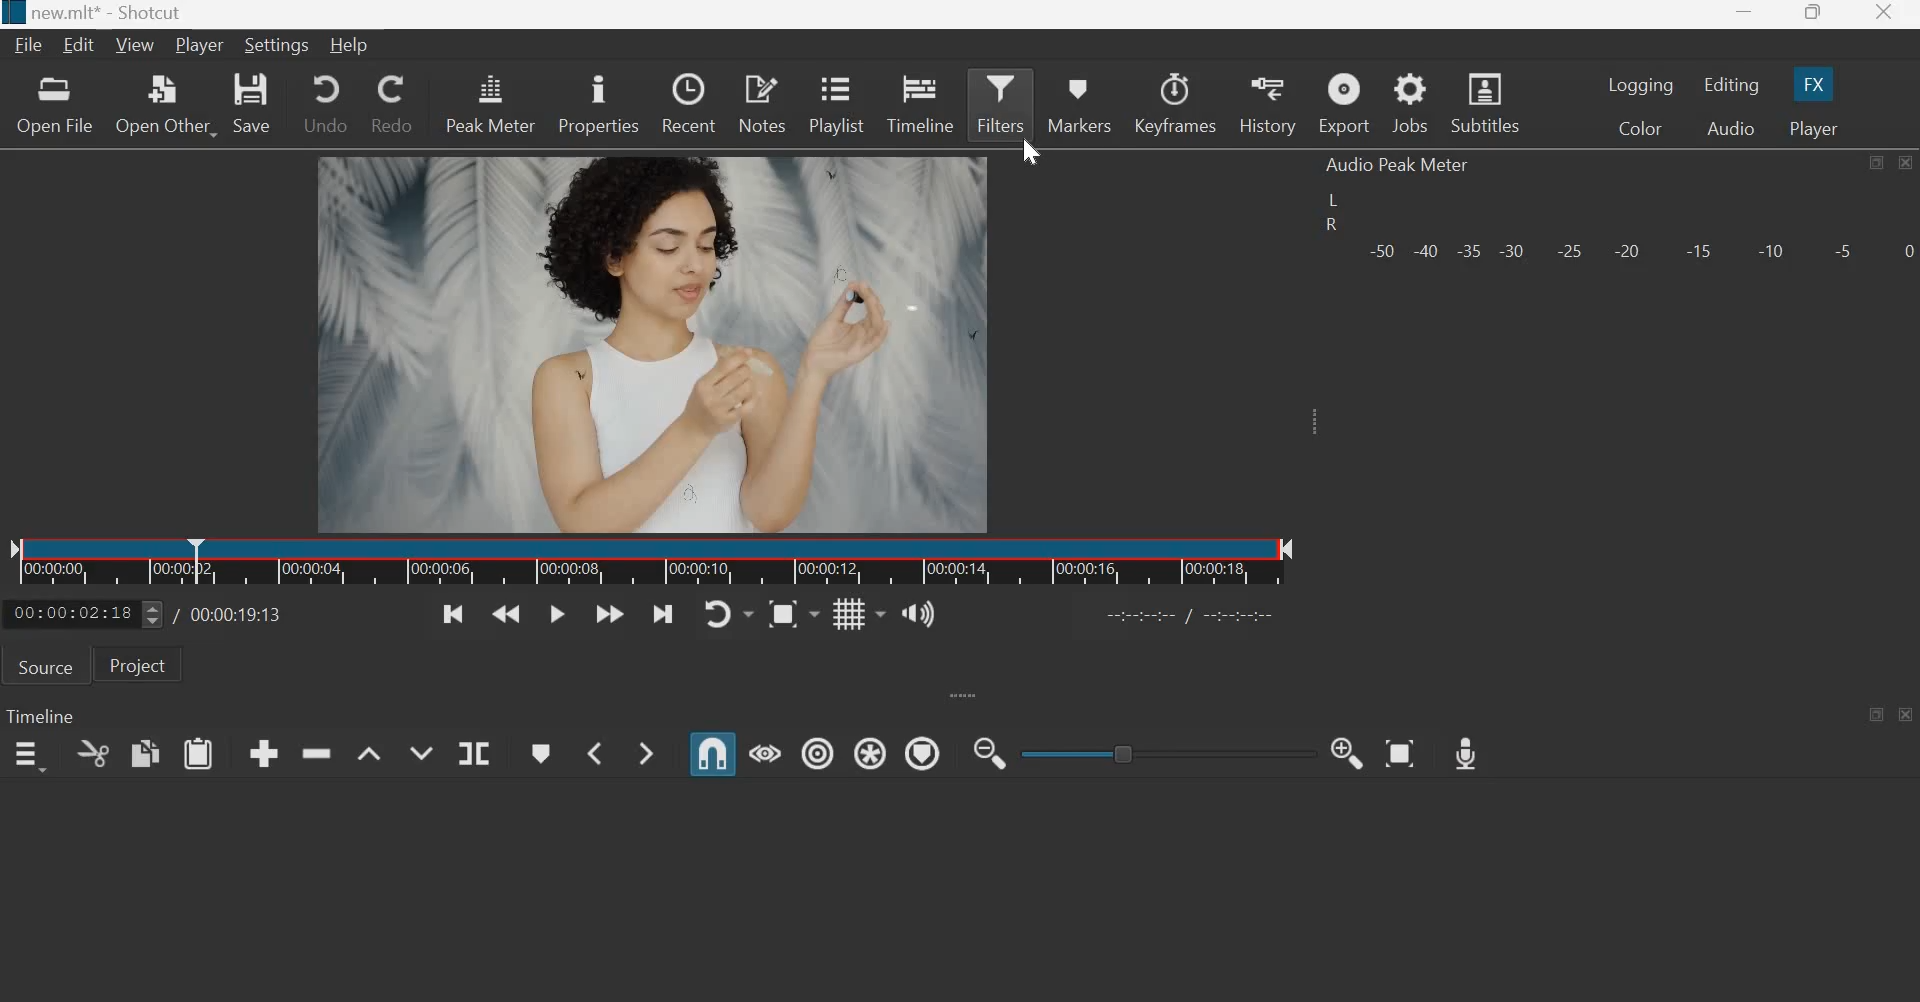 Image resolution: width=1920 pixels, height=1002 pixels. I want to click on Left, so click(1332, 199).